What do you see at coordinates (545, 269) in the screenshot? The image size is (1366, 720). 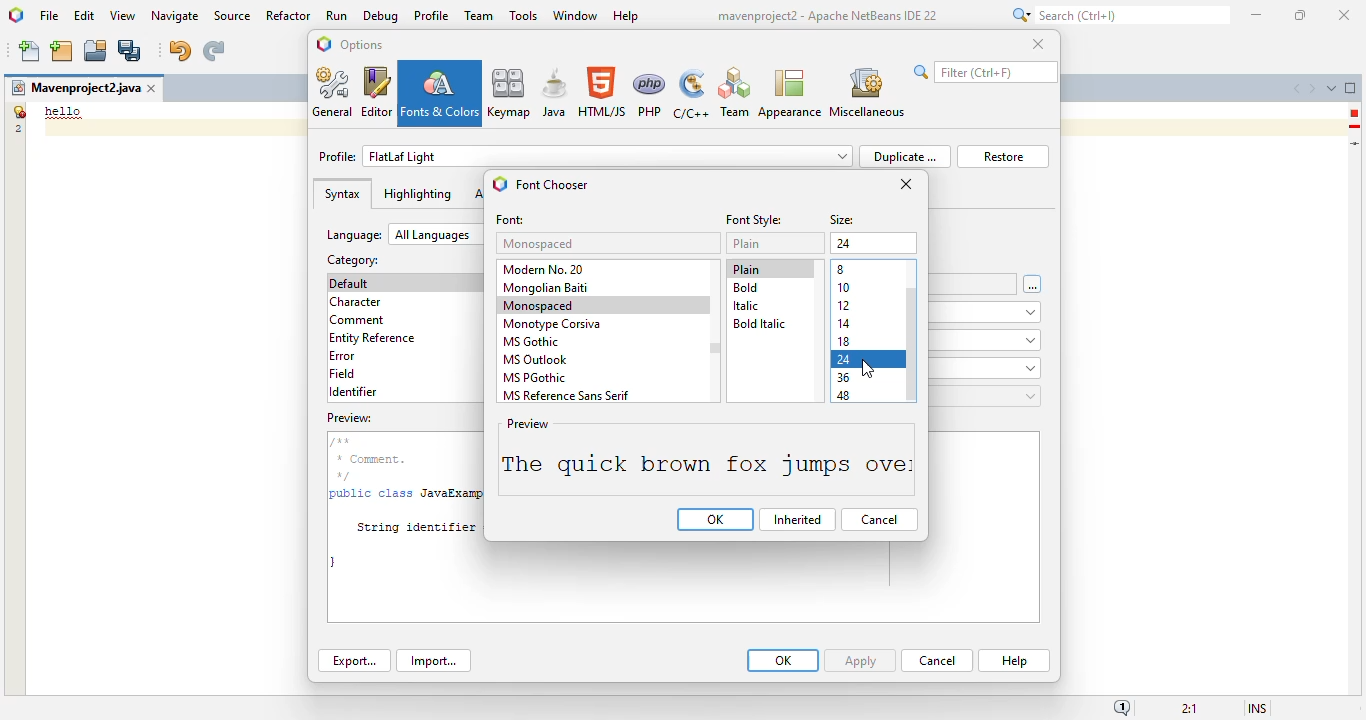 I see `modern no. 20` at bounding box center [545, 269].